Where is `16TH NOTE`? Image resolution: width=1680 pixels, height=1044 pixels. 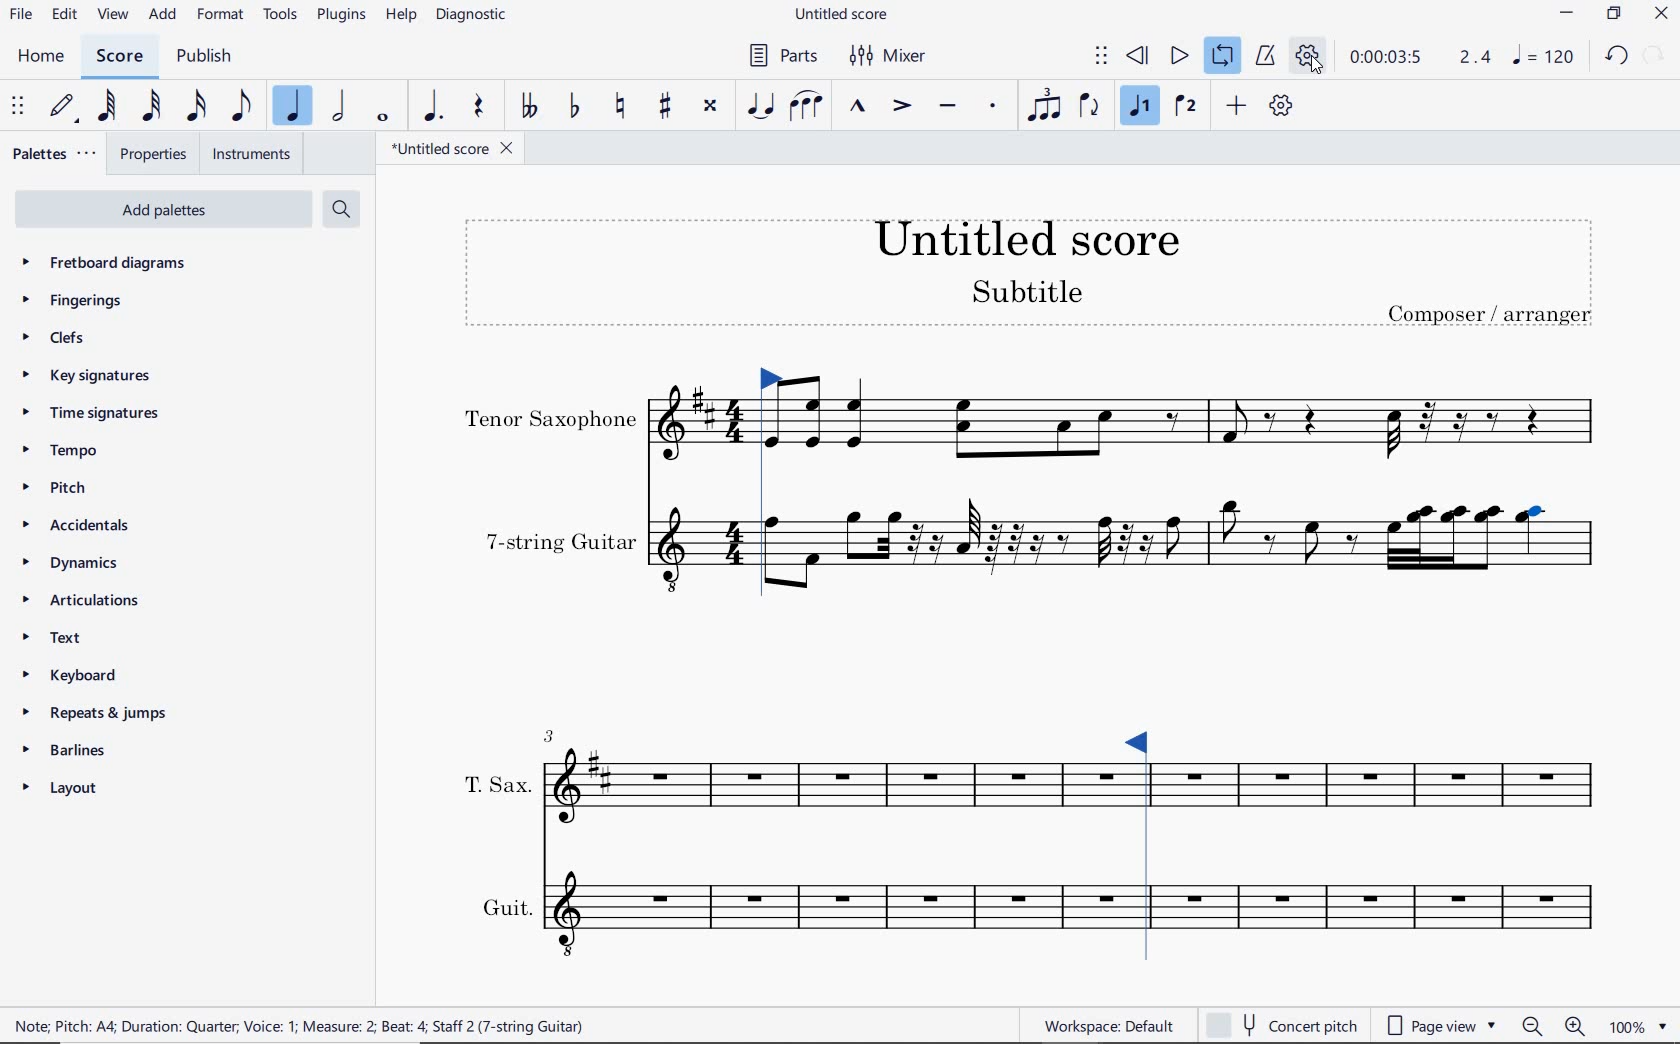 16TH NOTE is located at coordinates (193, 106).